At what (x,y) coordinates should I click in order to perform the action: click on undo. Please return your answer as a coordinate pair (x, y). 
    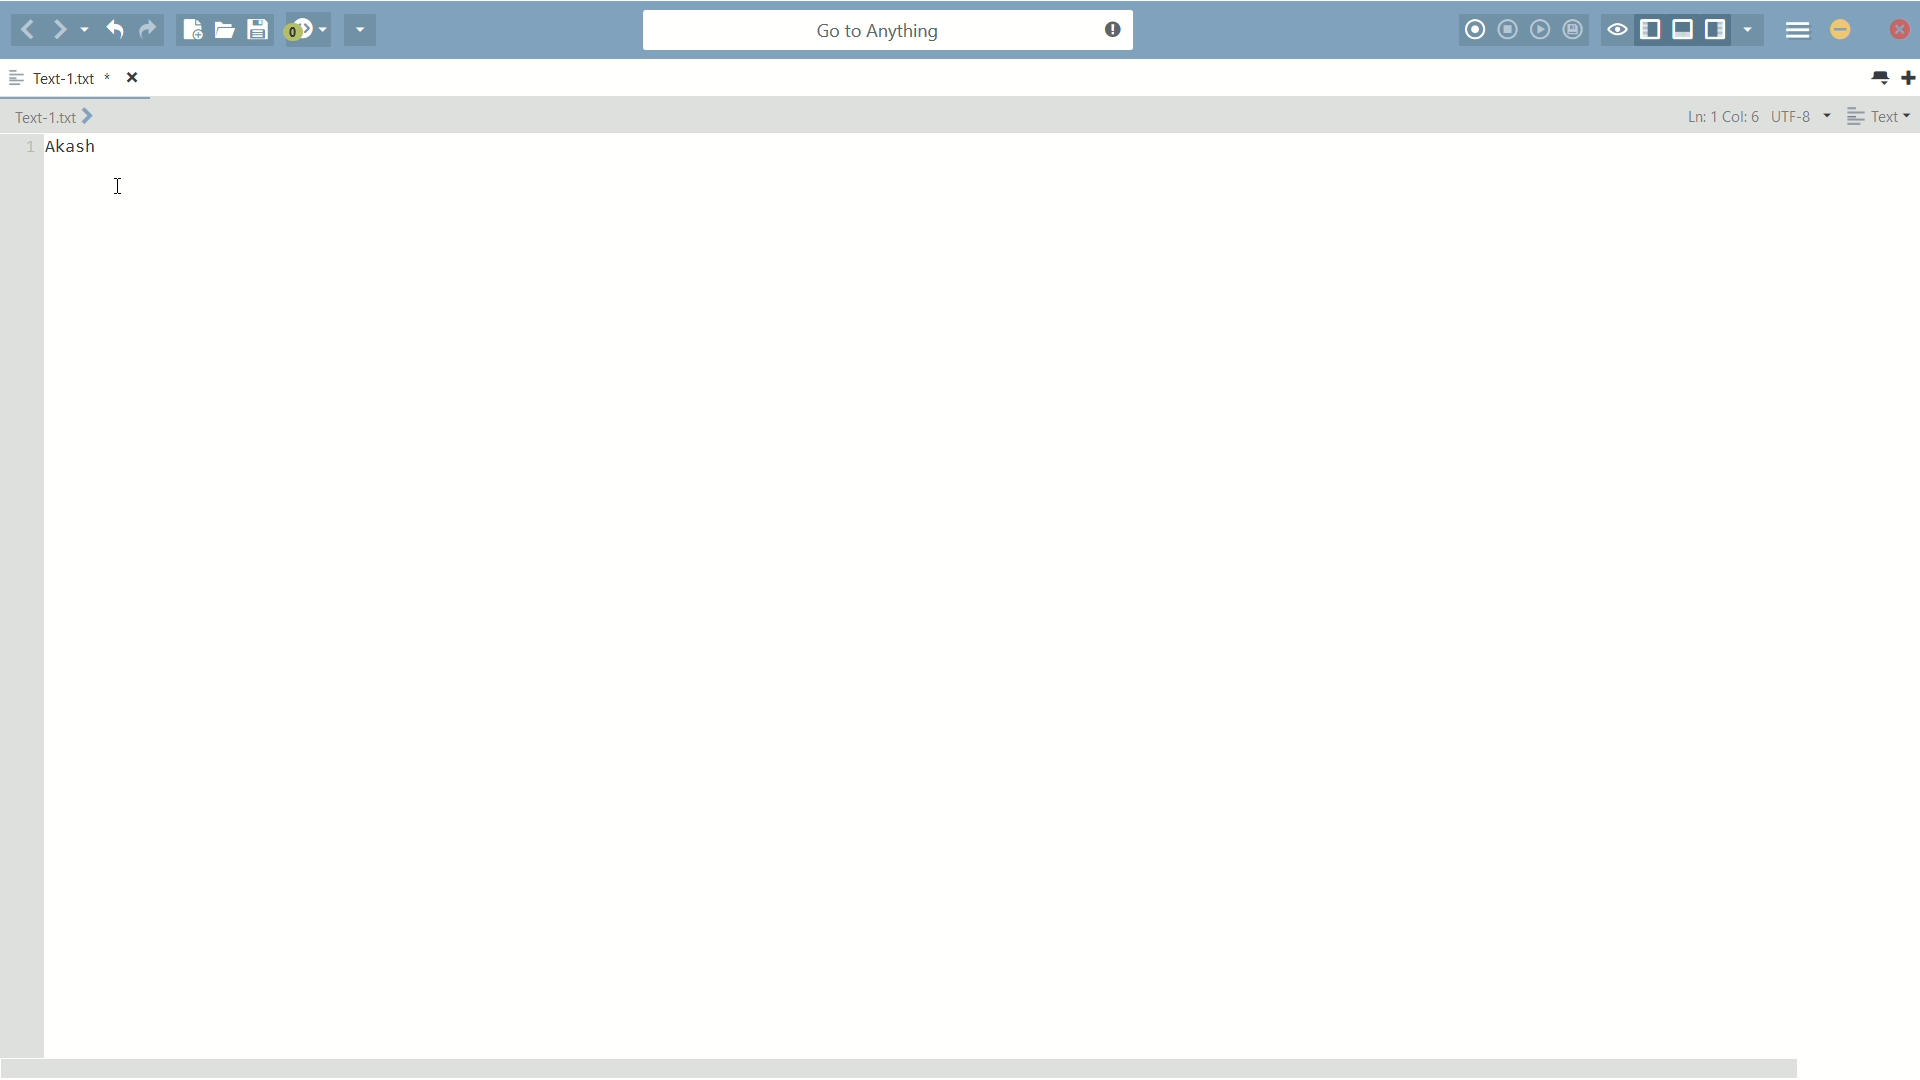
    Looking at the image, I should click on (115, 31).